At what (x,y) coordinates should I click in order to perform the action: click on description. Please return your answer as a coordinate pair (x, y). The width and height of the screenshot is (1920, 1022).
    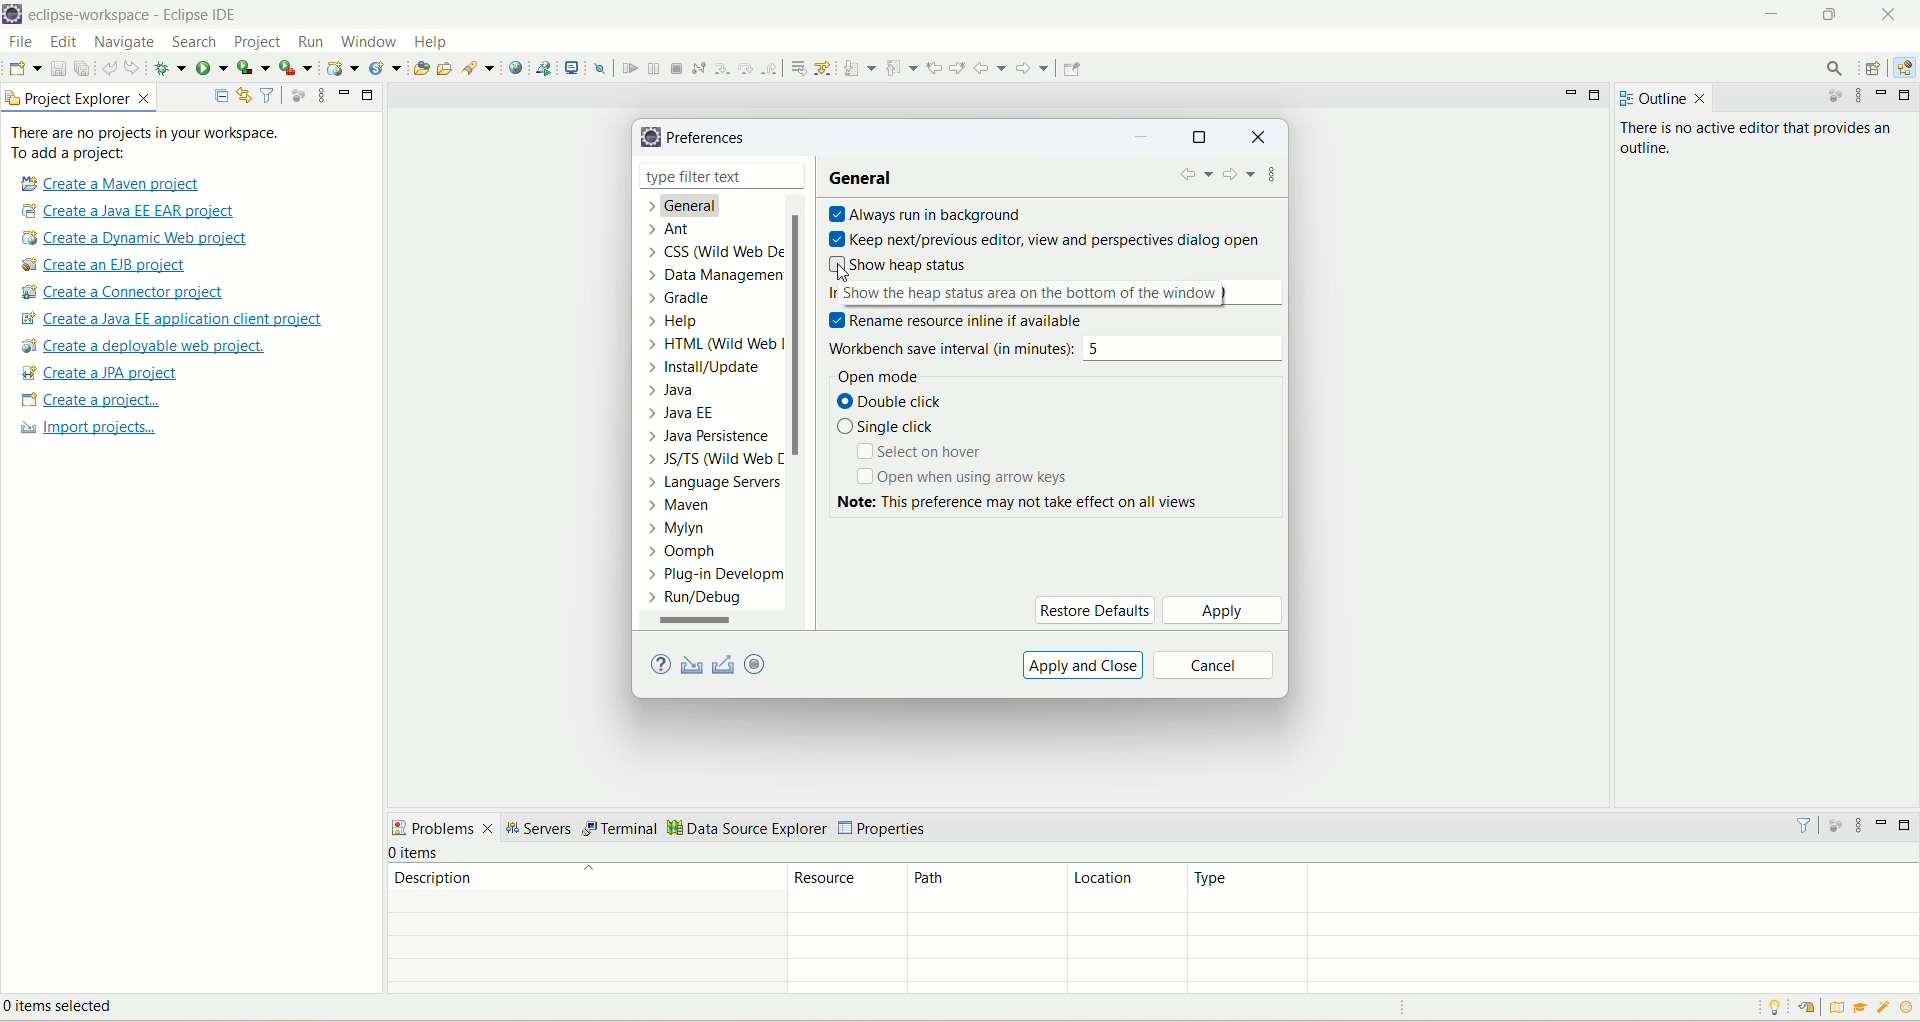
    Looking at the image, I should click on (586, 877).